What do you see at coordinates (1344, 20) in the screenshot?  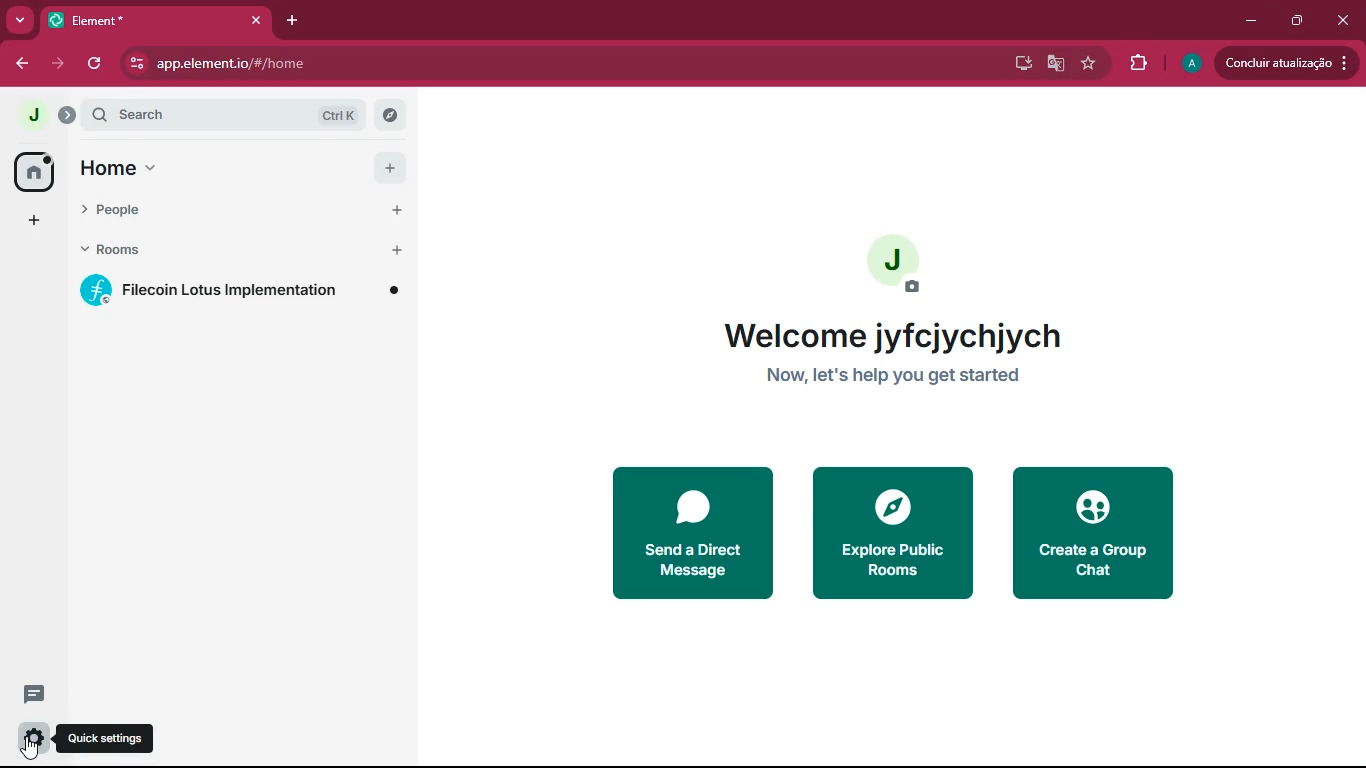 I see `close` at bounding box center [1344, 20].